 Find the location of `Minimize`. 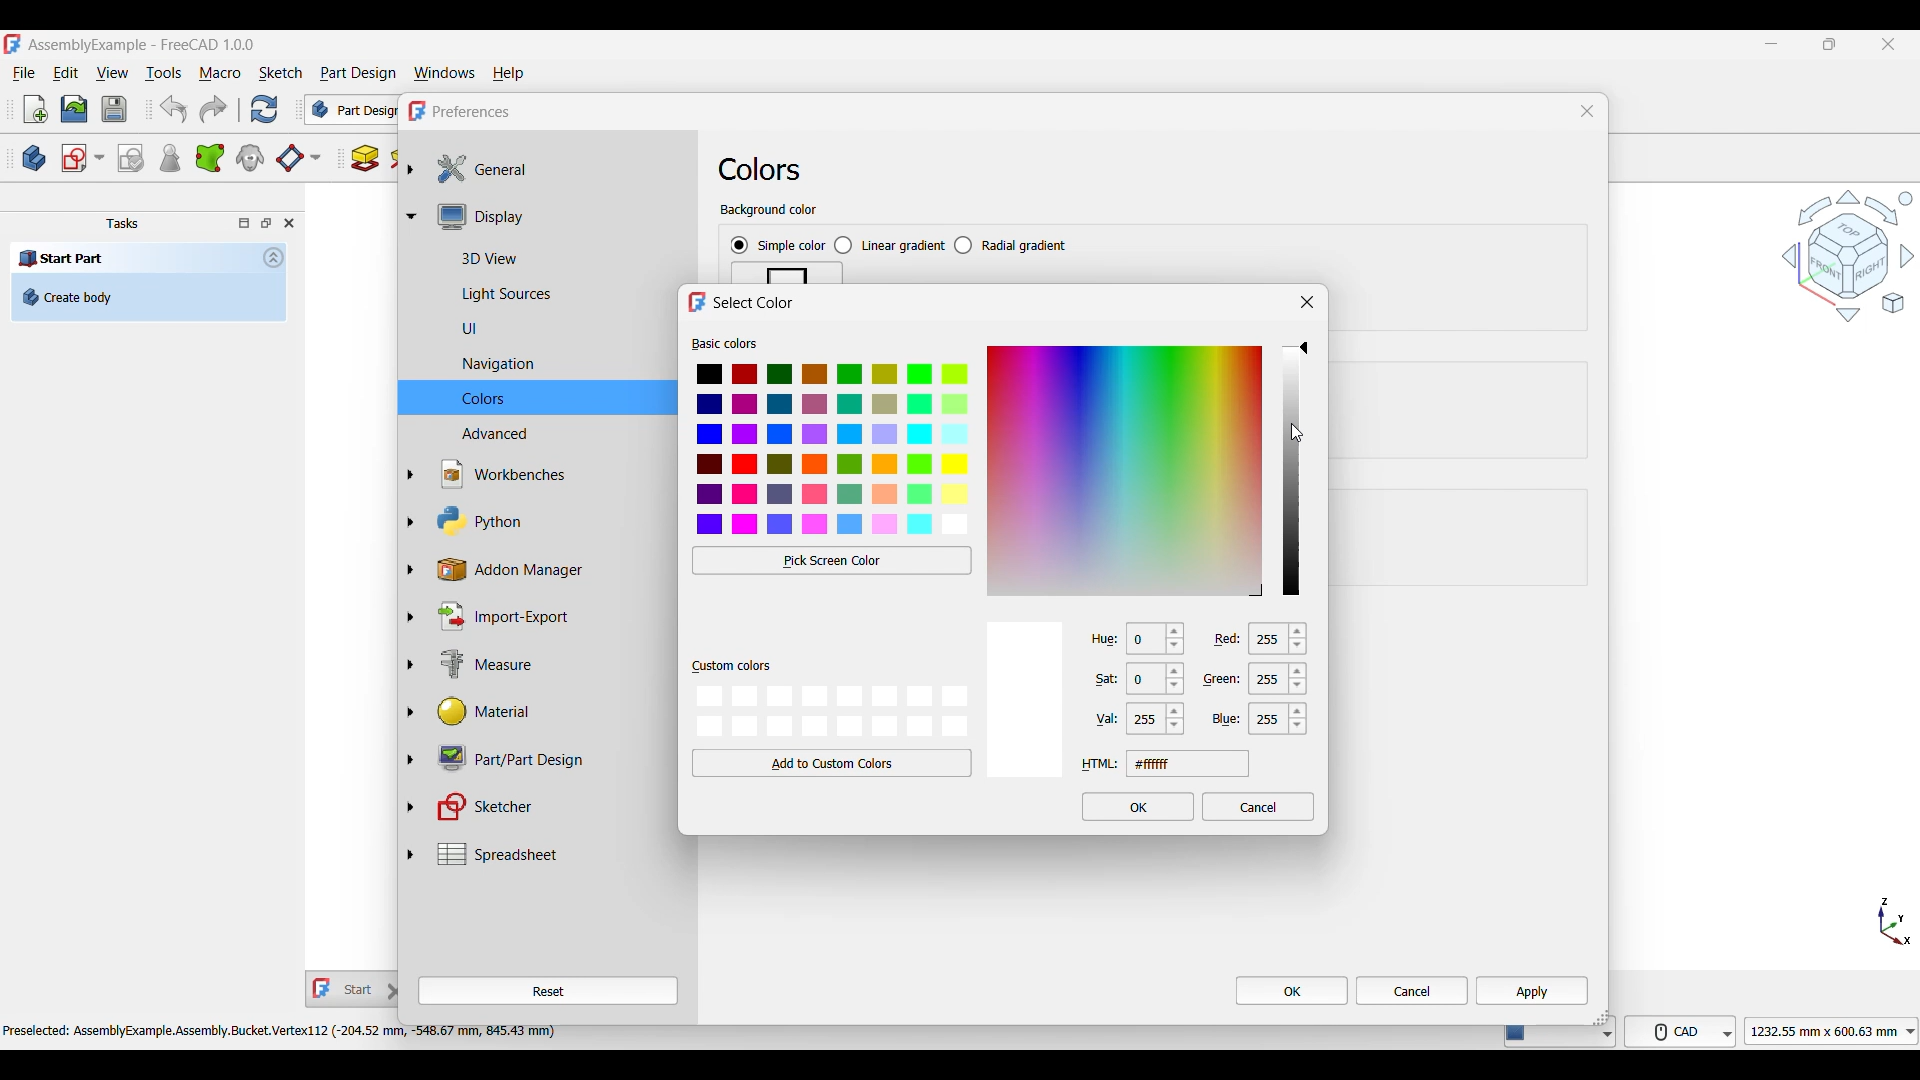

Minimize is located at coordinates (1771, 44).